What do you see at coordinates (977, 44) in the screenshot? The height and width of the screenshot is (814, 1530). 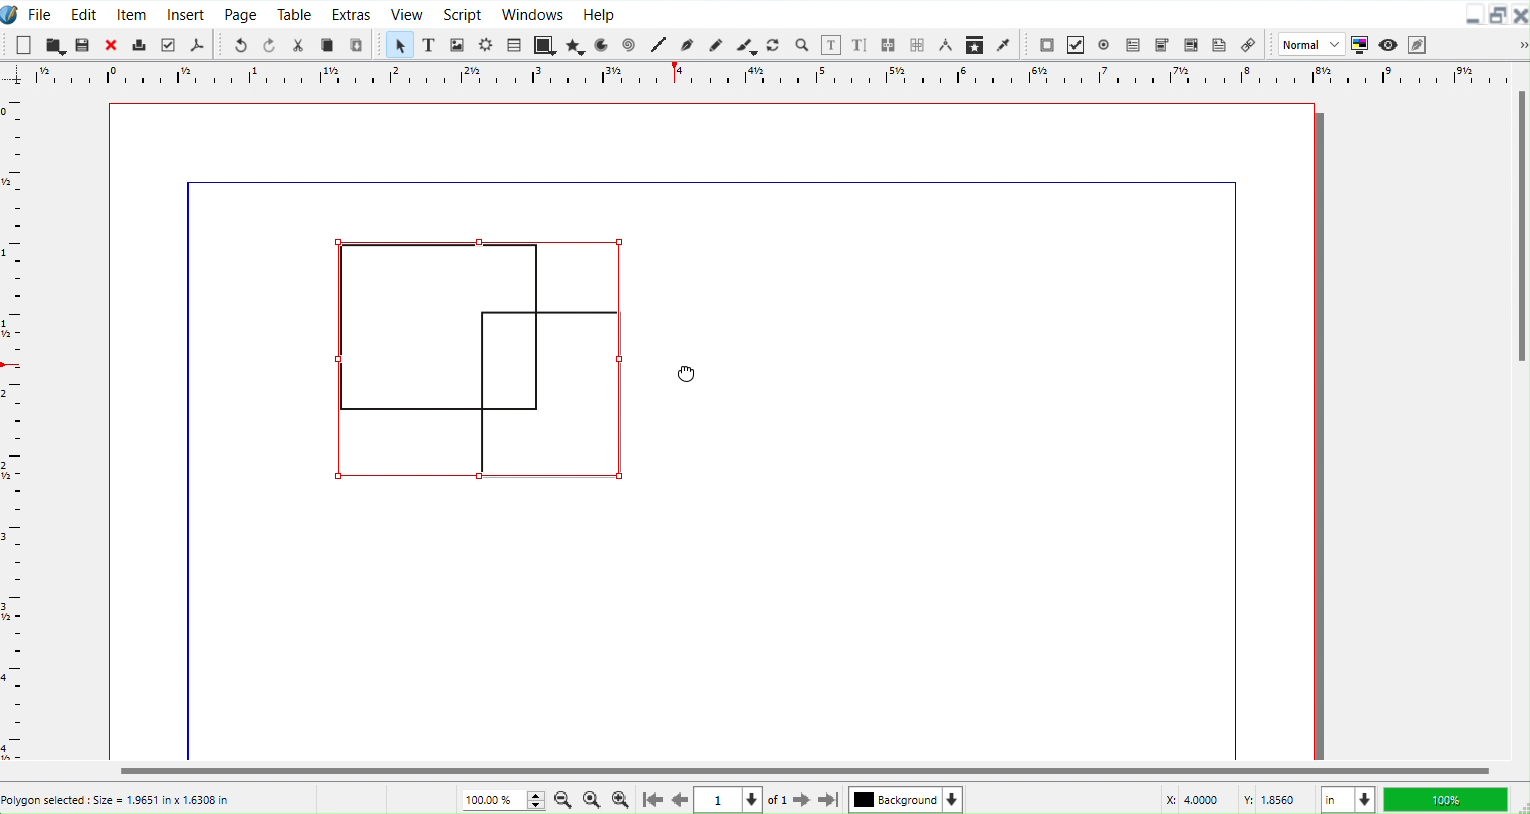 I see `Copy Item Properties` at bounding box center [977, 44].